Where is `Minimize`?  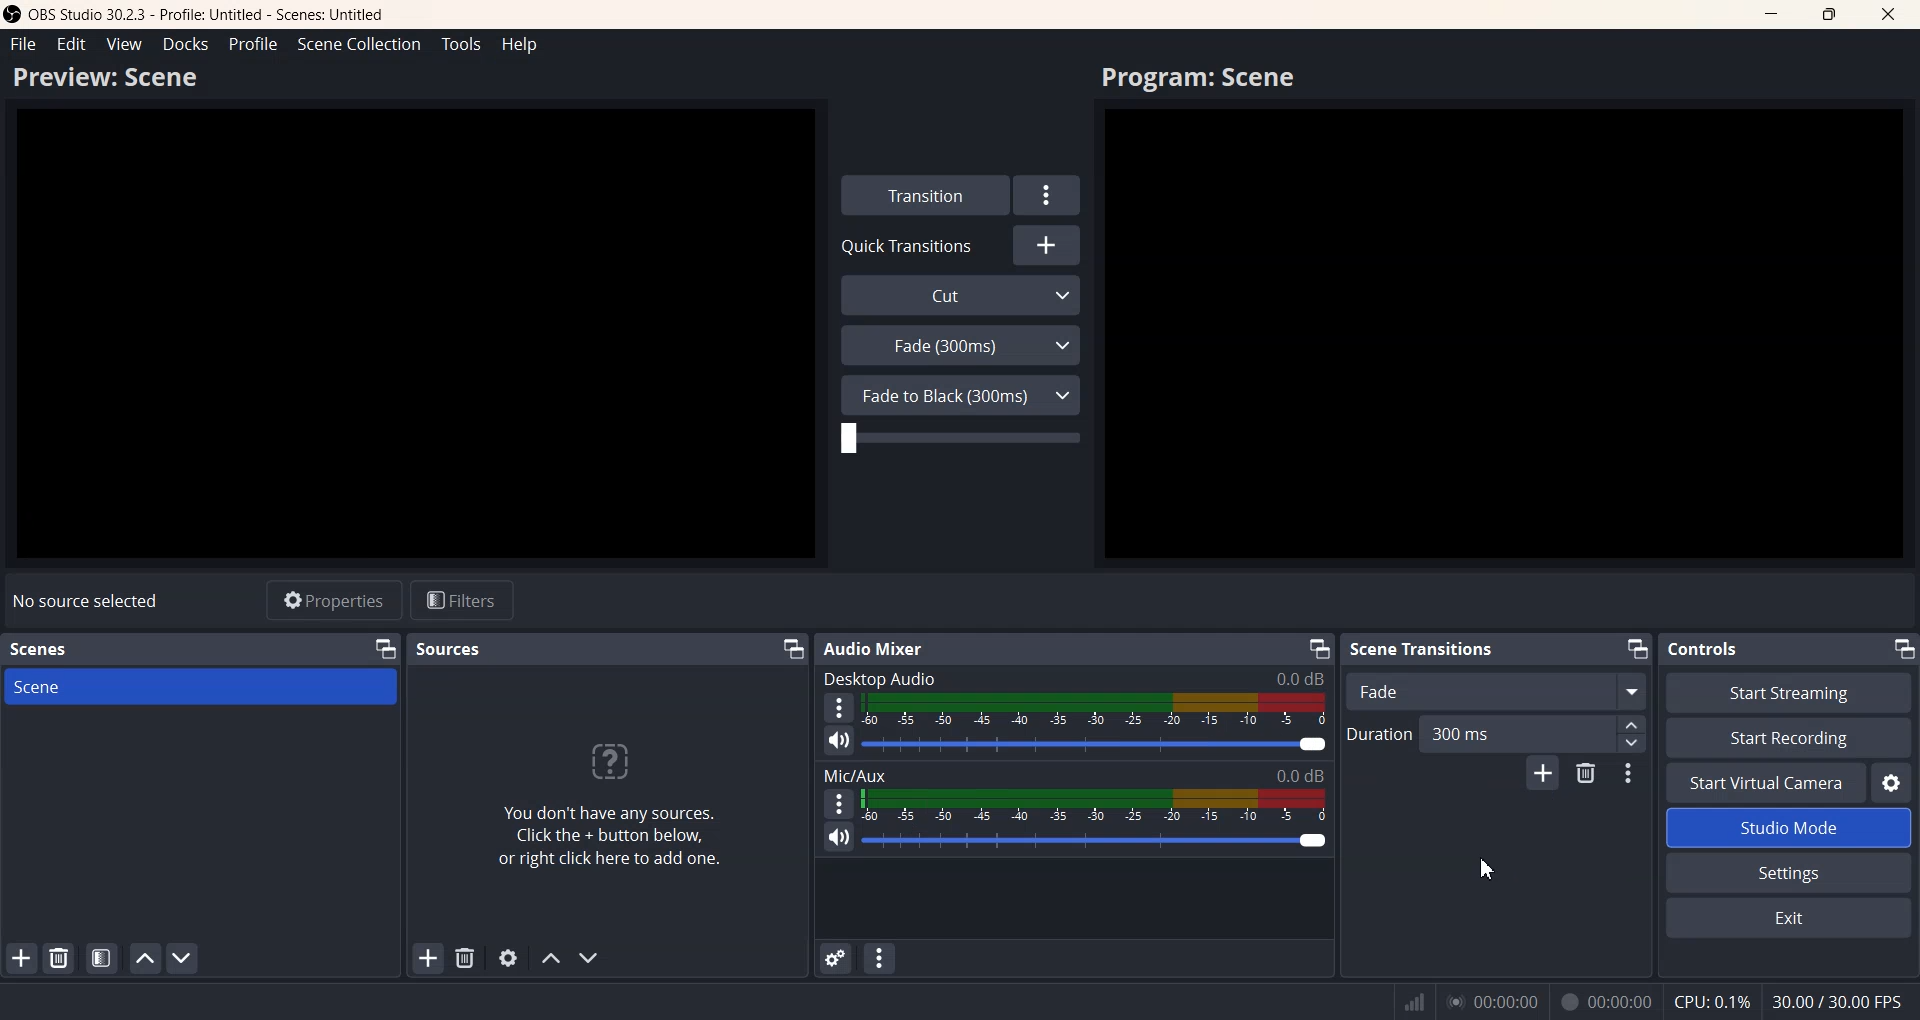
Minimize is located at coordinates (1904, 649).